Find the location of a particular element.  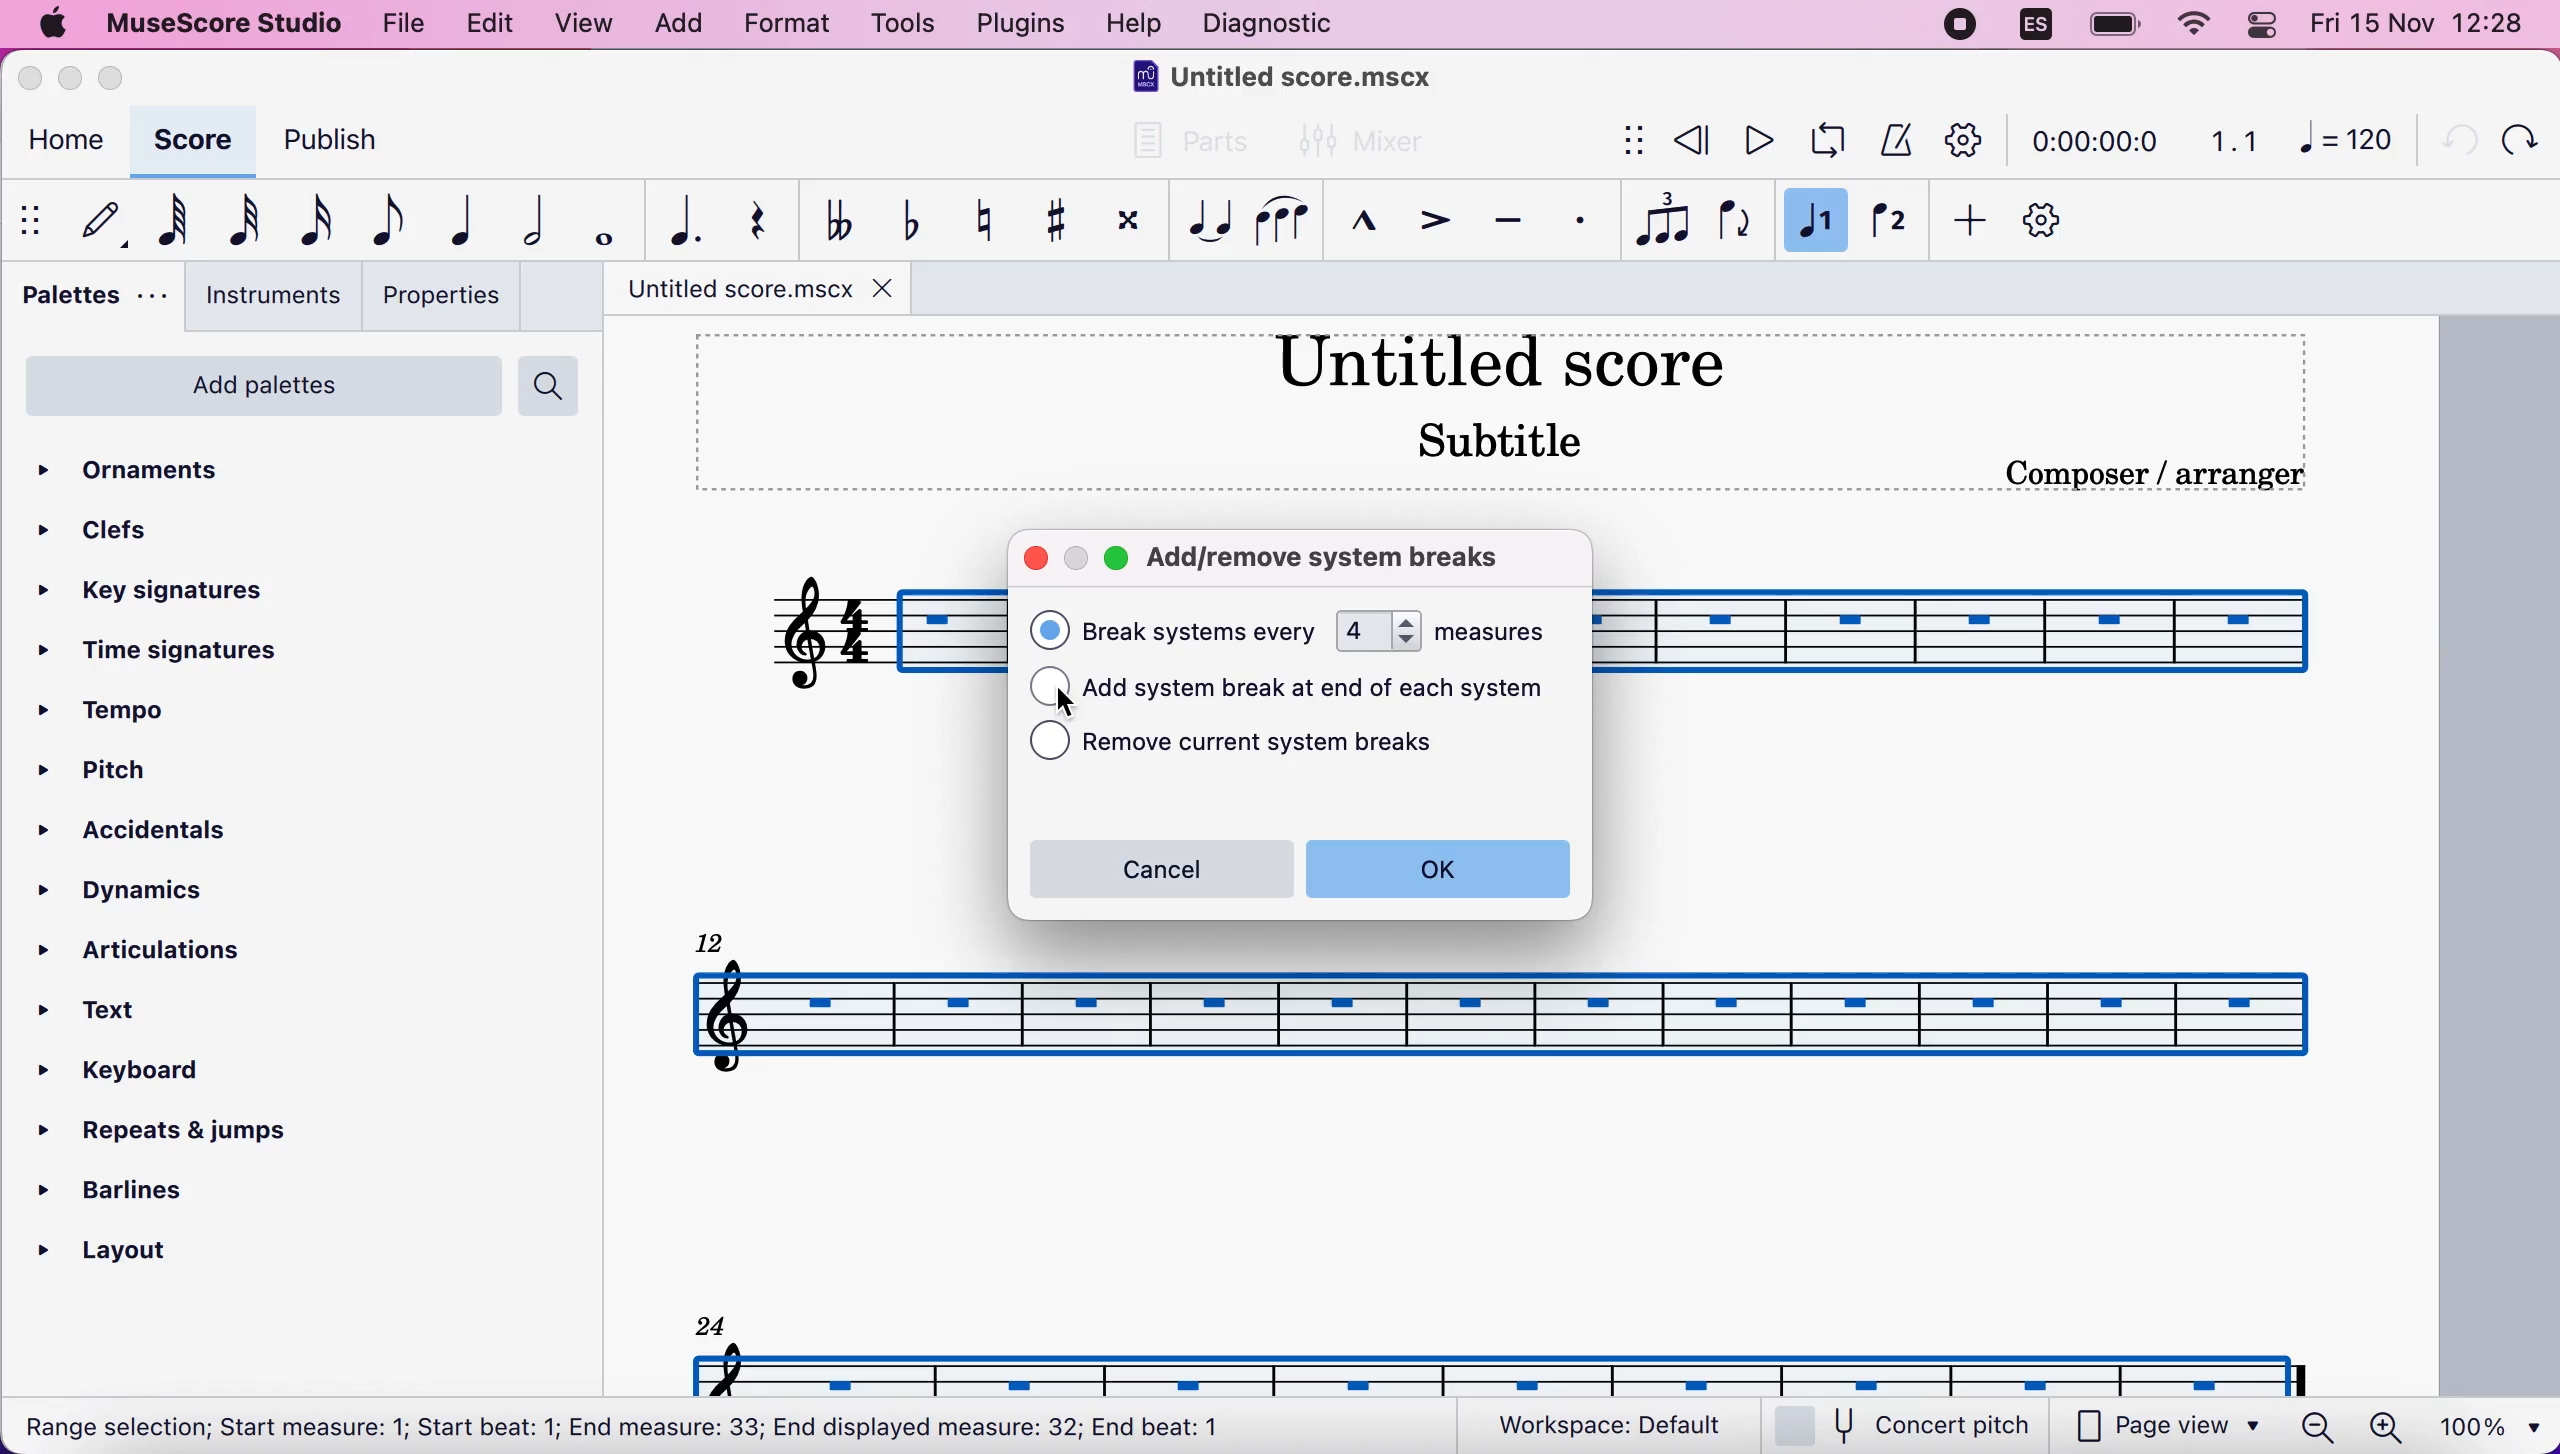

title is located at coordinates (1291, 81).